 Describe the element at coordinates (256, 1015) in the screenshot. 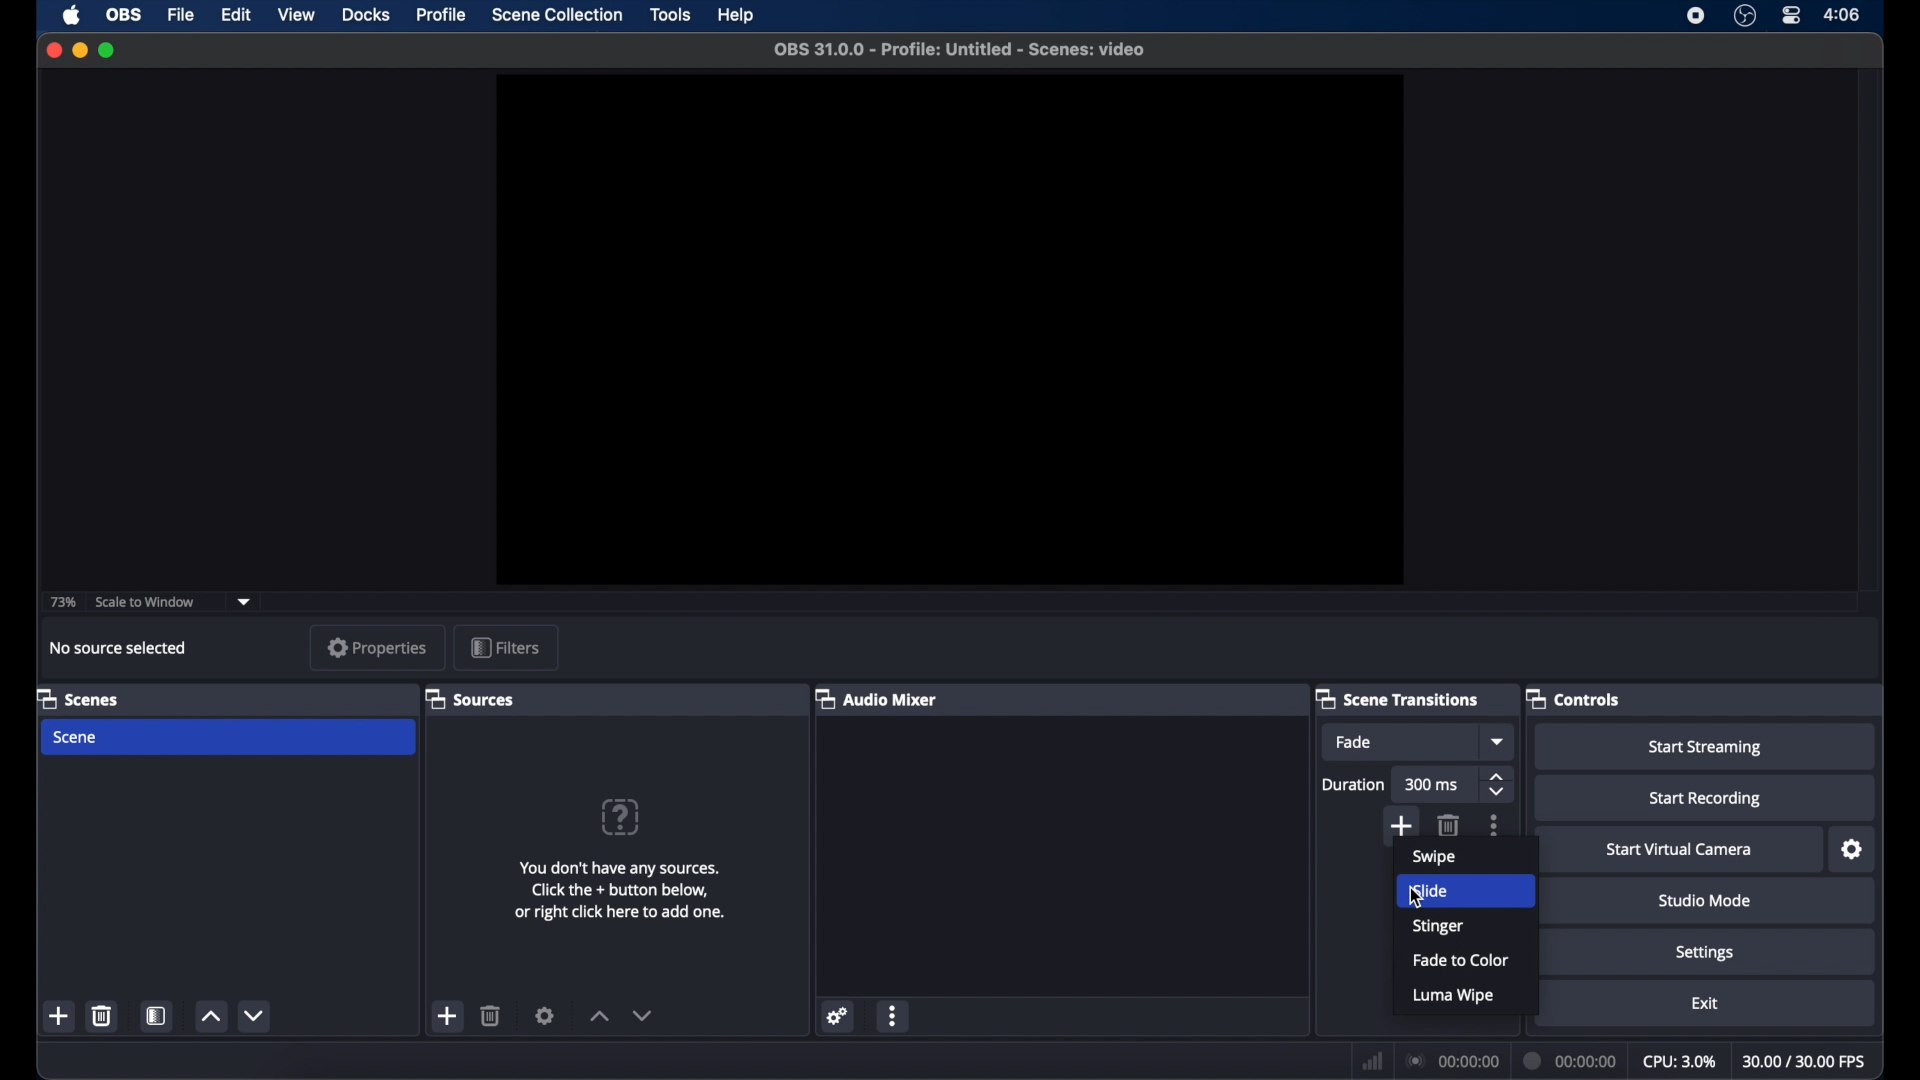

I see `decrement` at that location.